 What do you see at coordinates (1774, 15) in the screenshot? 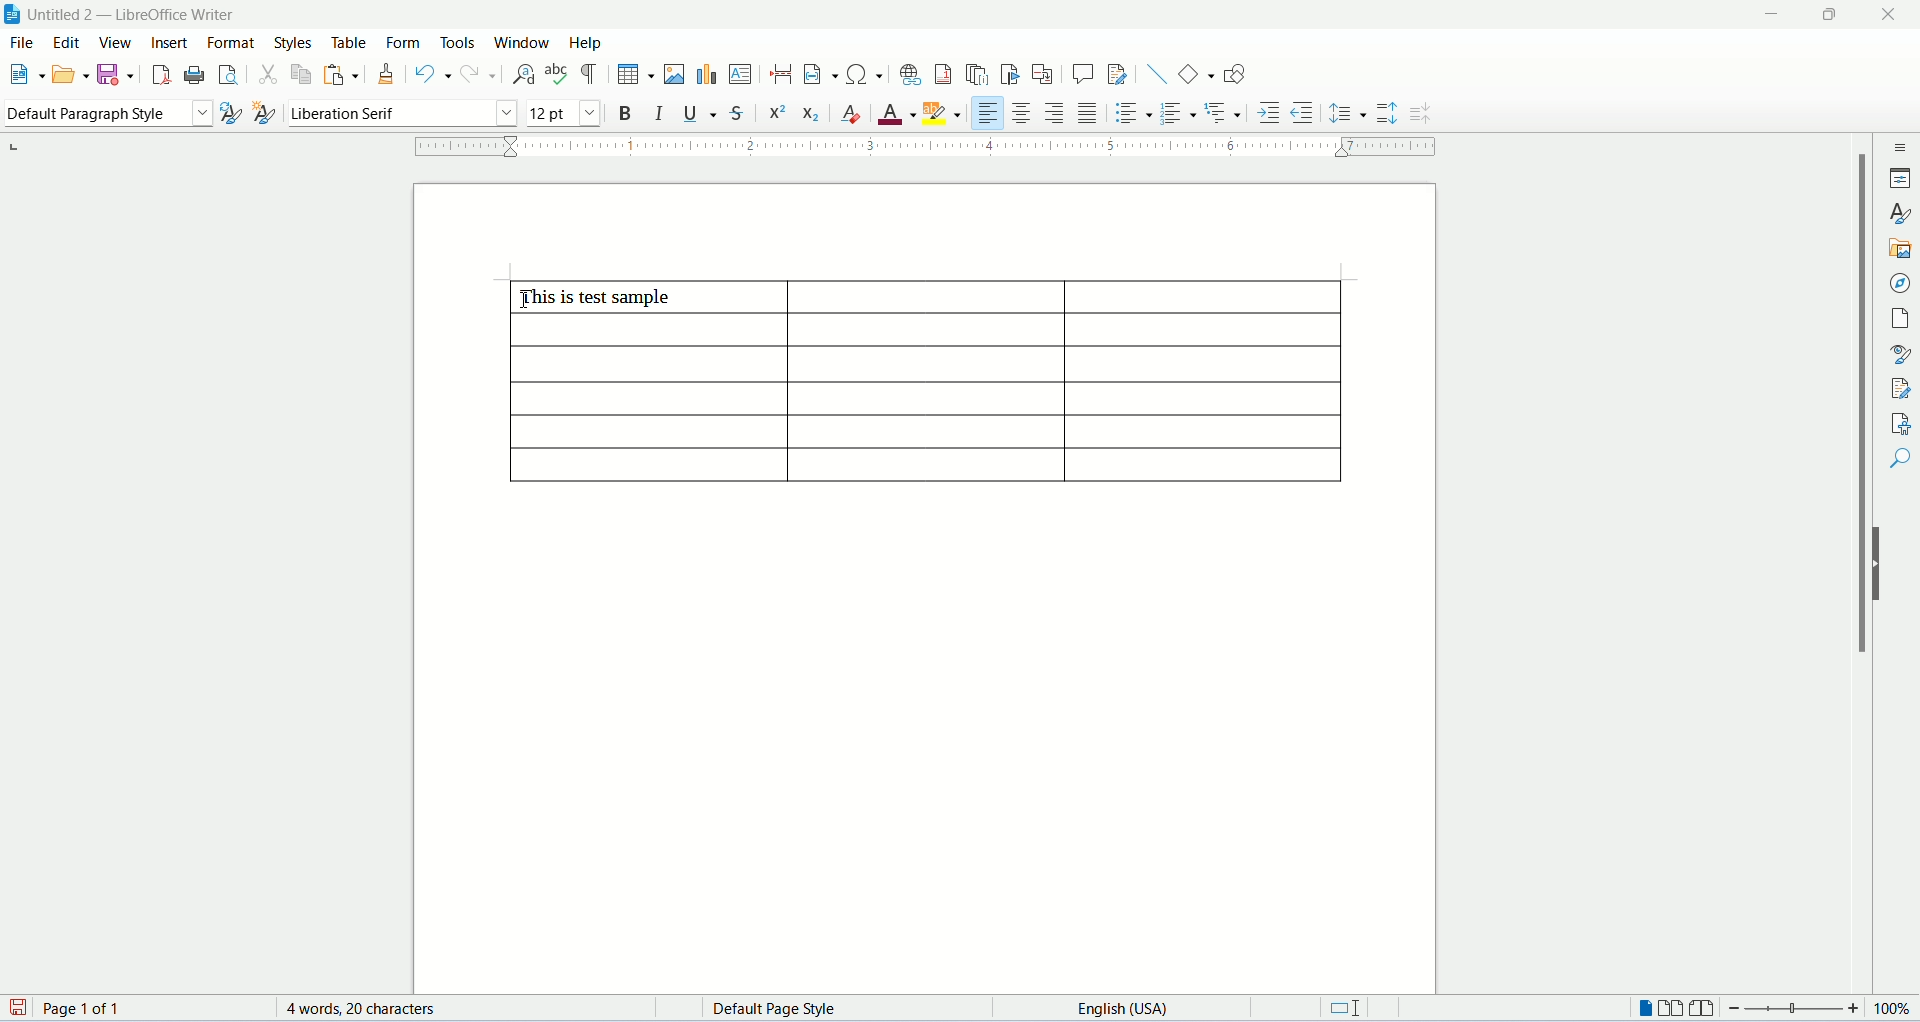
I see `minimize` at bounding box center [1774, 15].